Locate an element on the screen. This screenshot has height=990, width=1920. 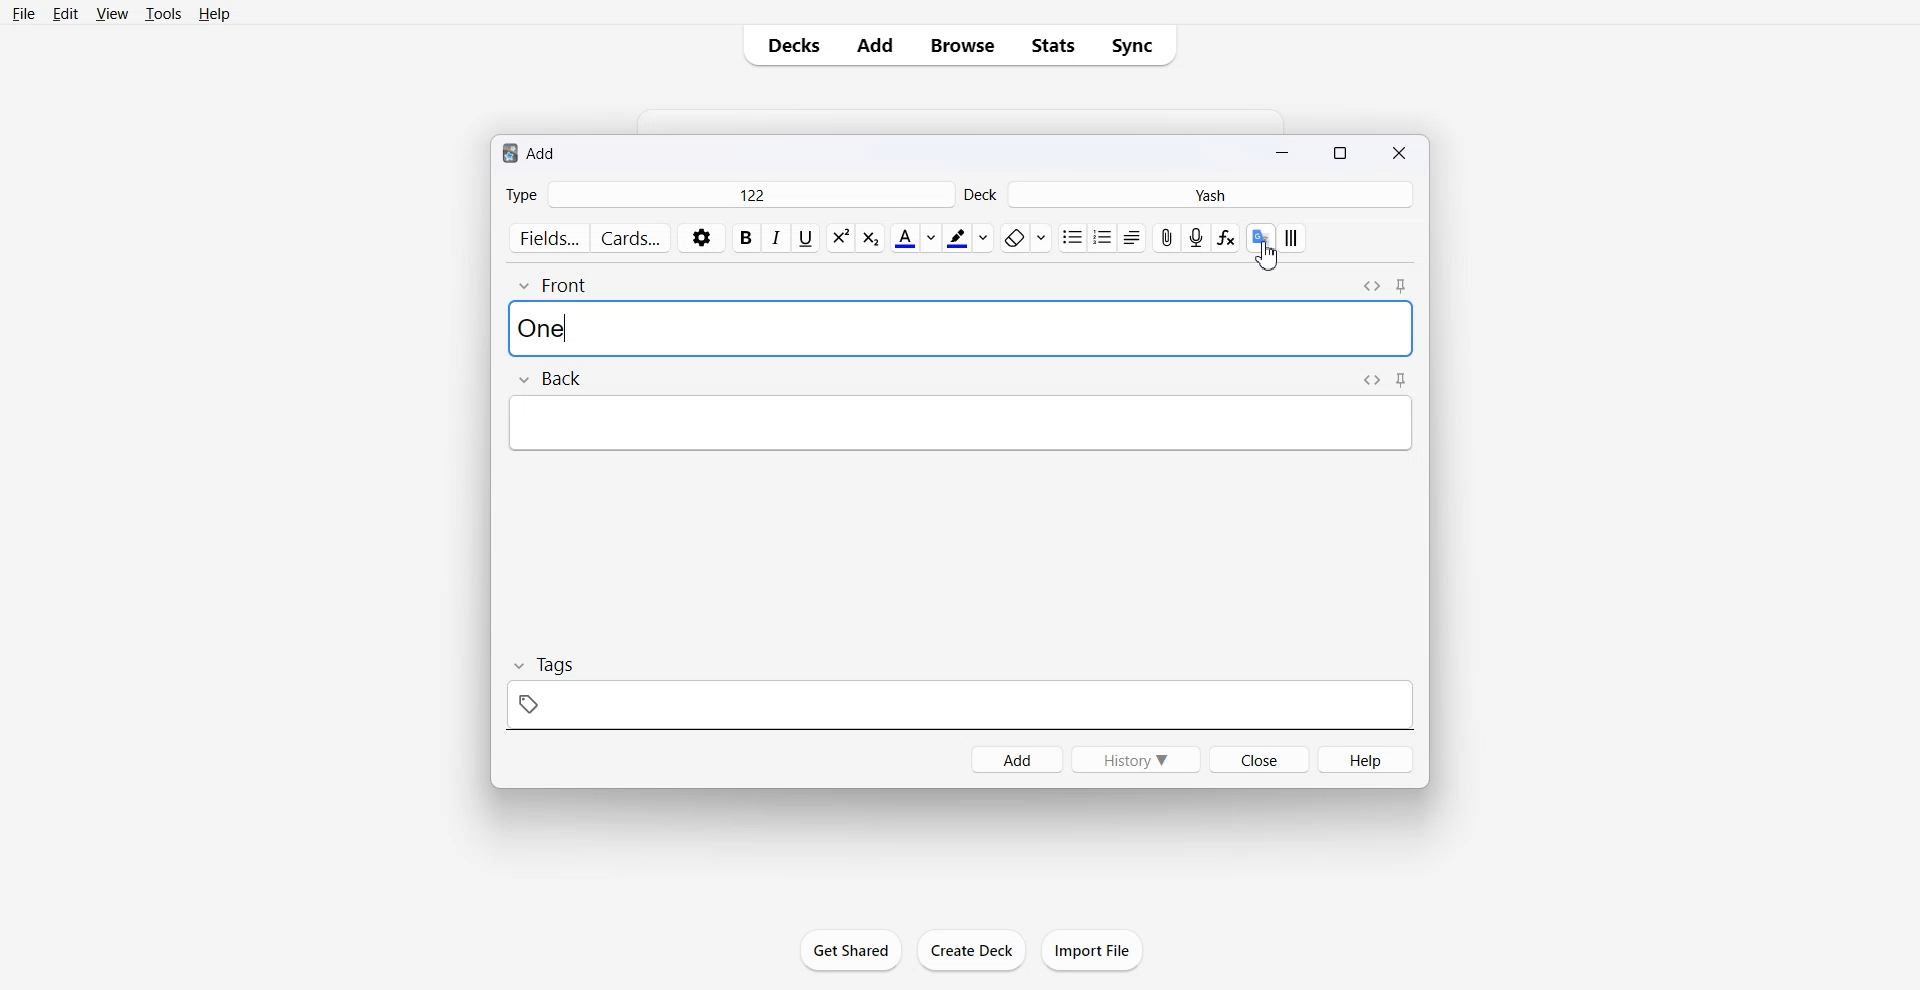
Maximize is located at coordinates (1344, 151).